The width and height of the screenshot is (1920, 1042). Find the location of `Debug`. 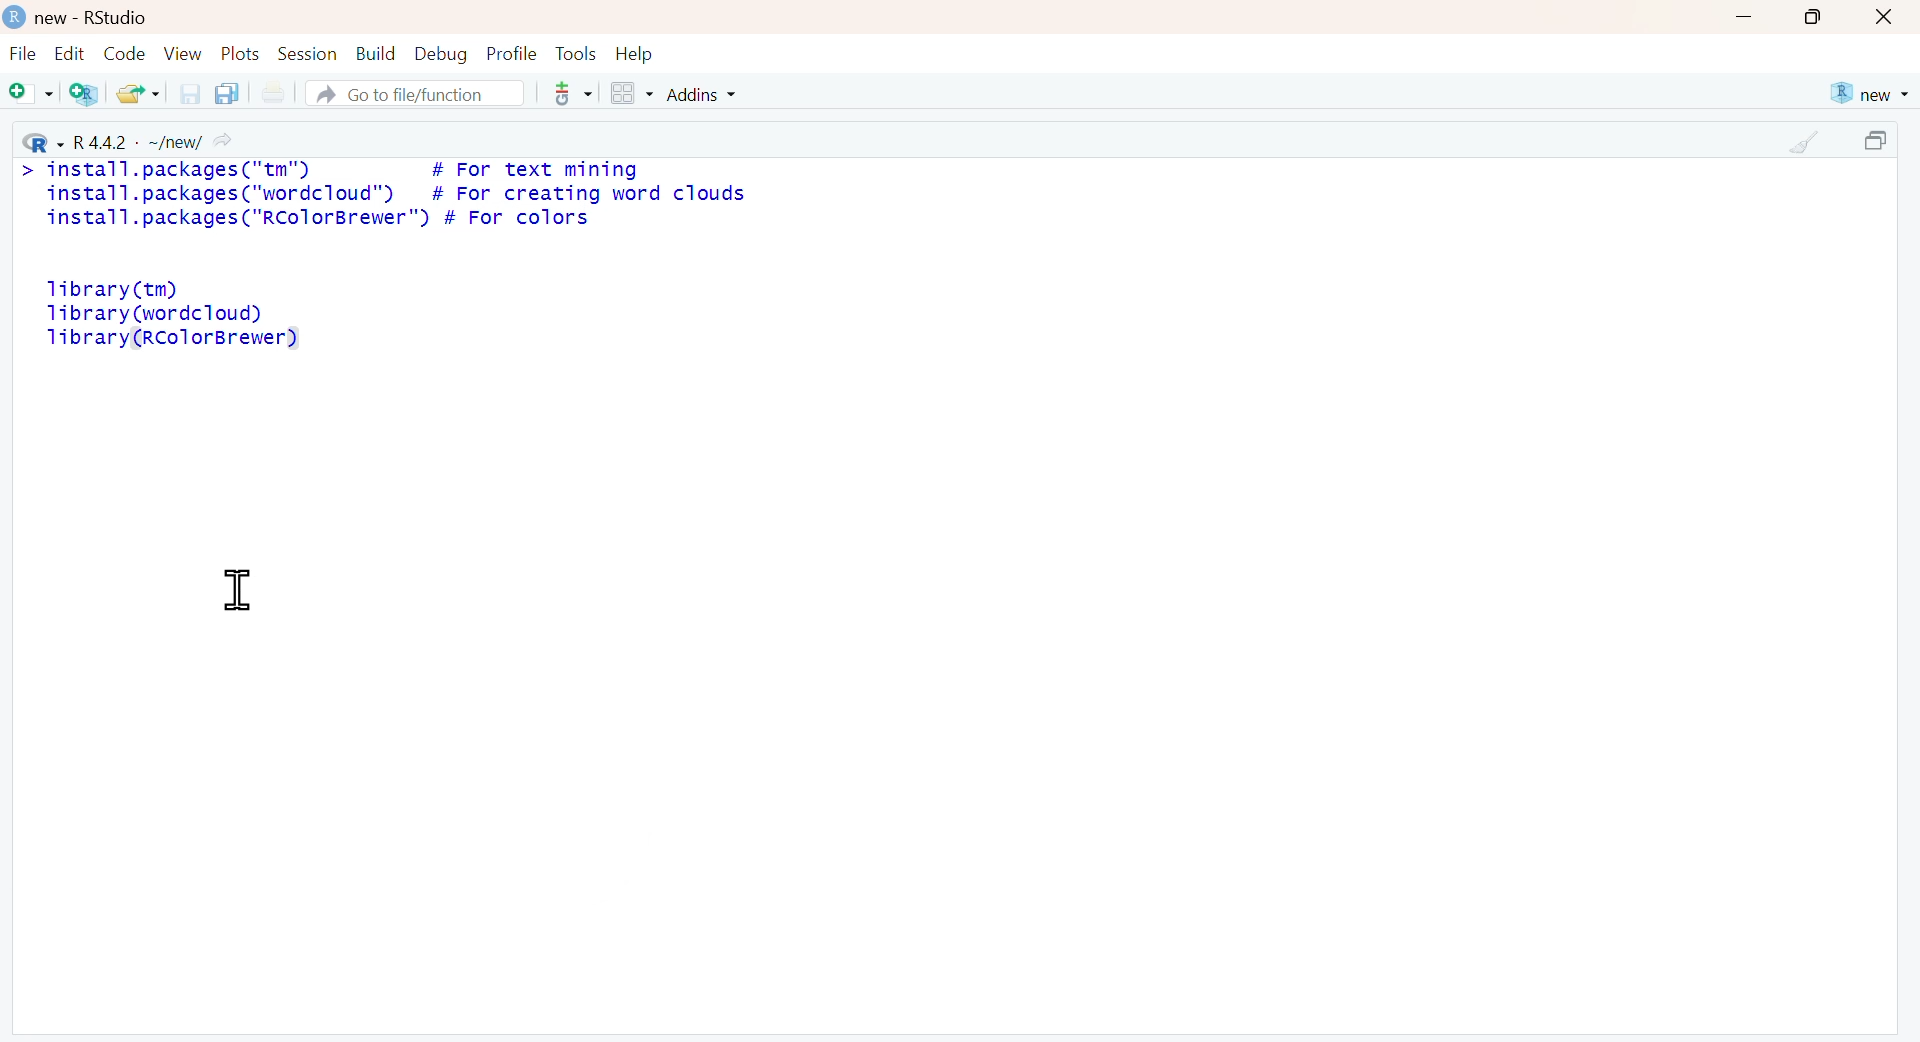

Debug is located at coordinates (442, 56).